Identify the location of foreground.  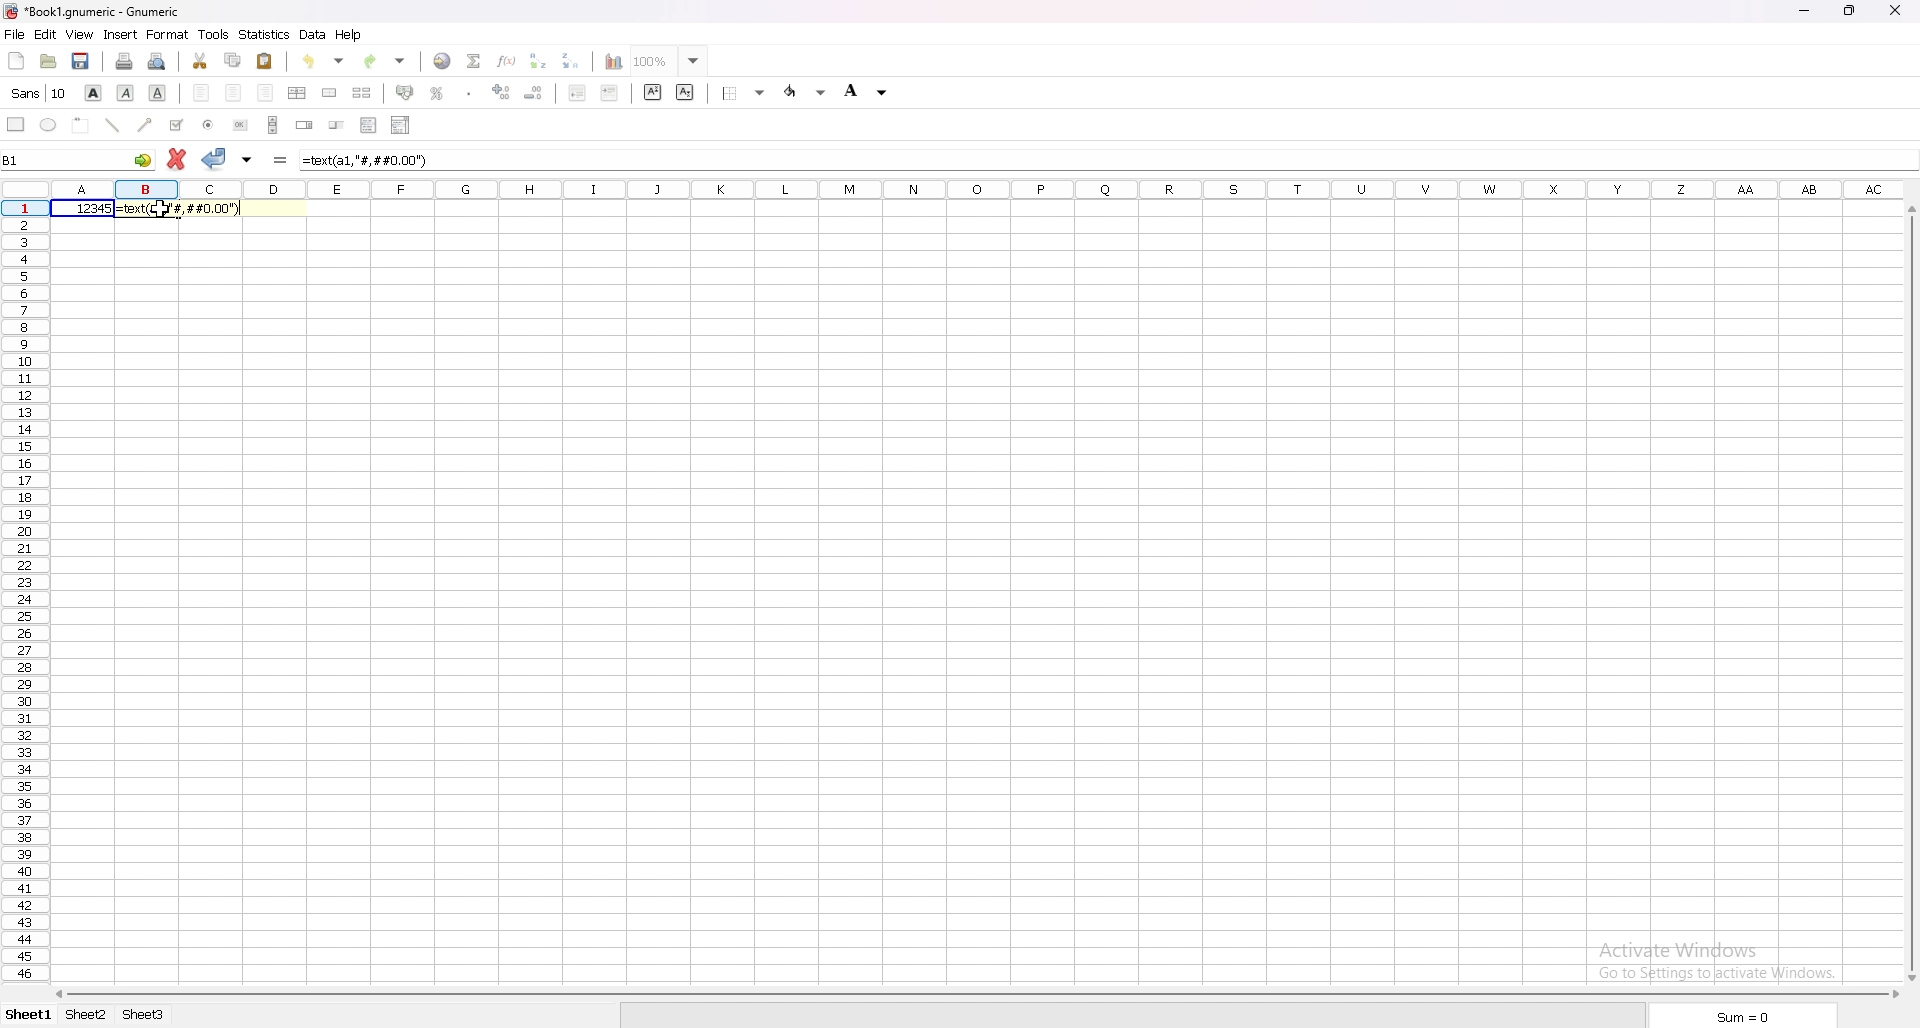
(804, 92).